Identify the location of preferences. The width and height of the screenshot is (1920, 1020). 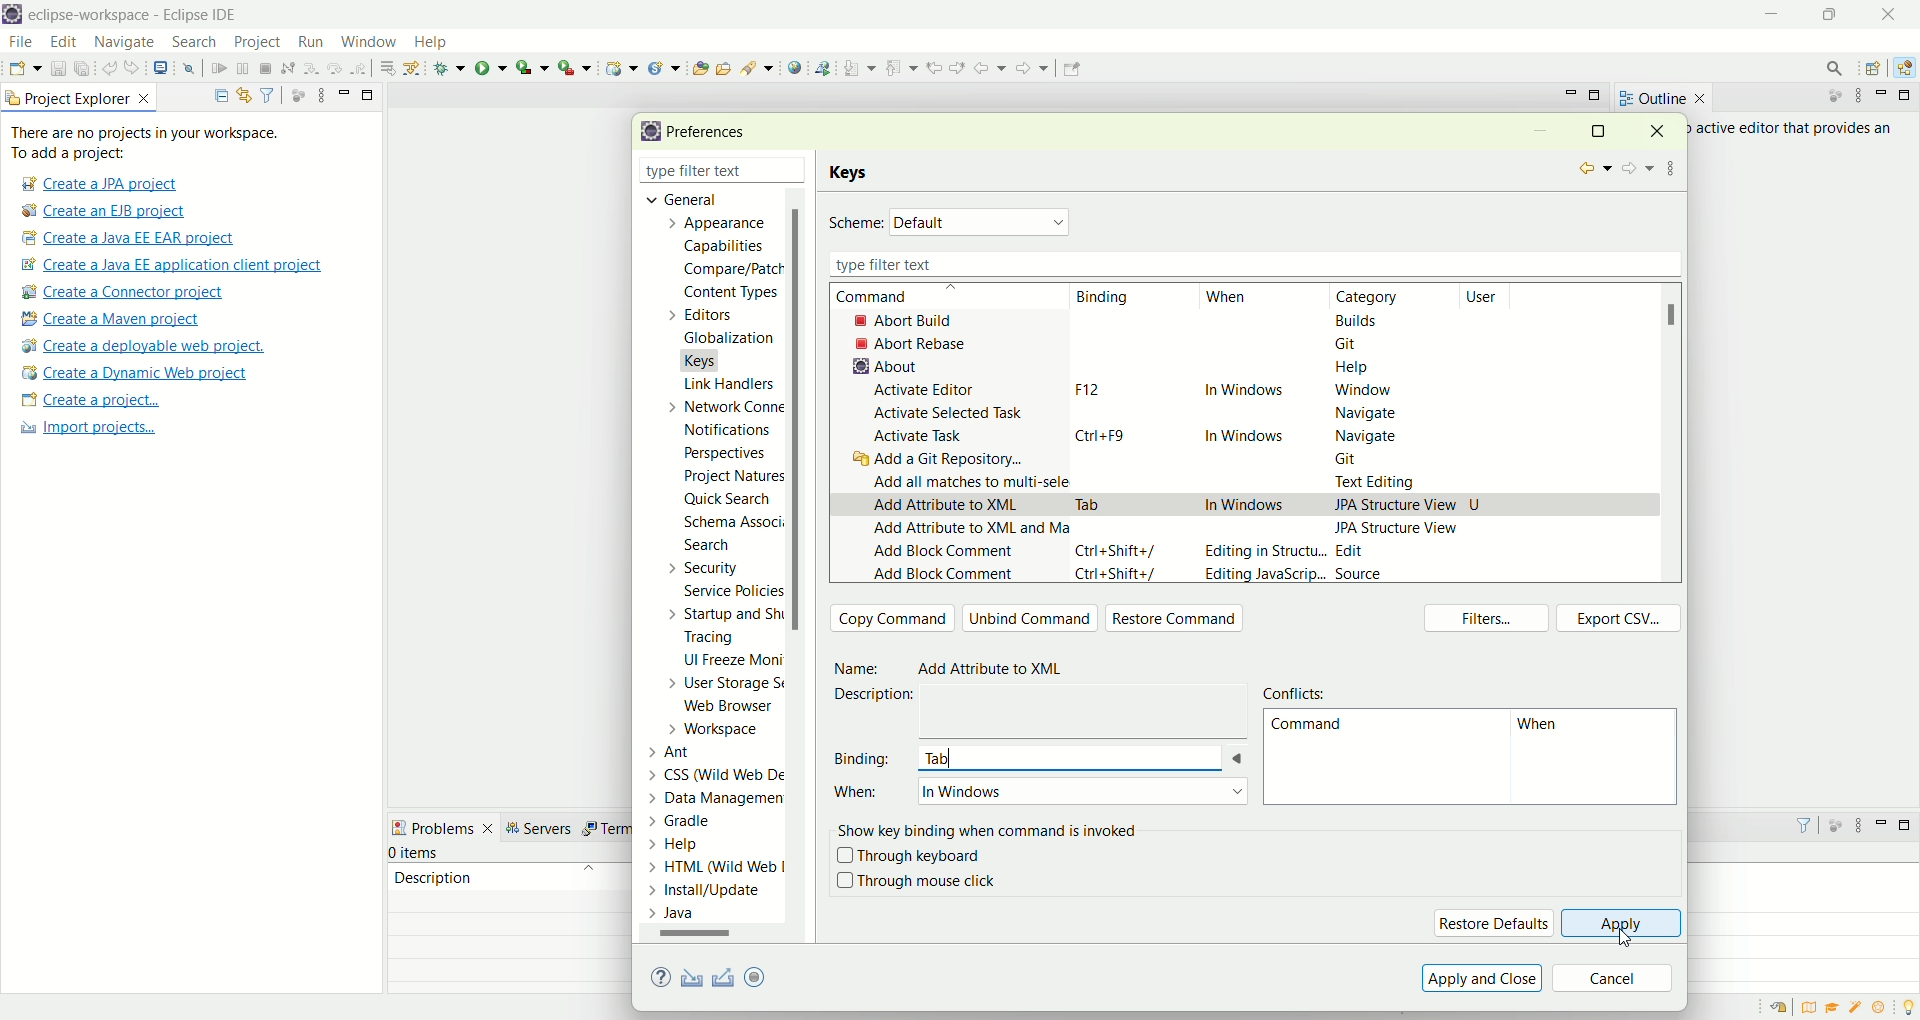
(713, 133).